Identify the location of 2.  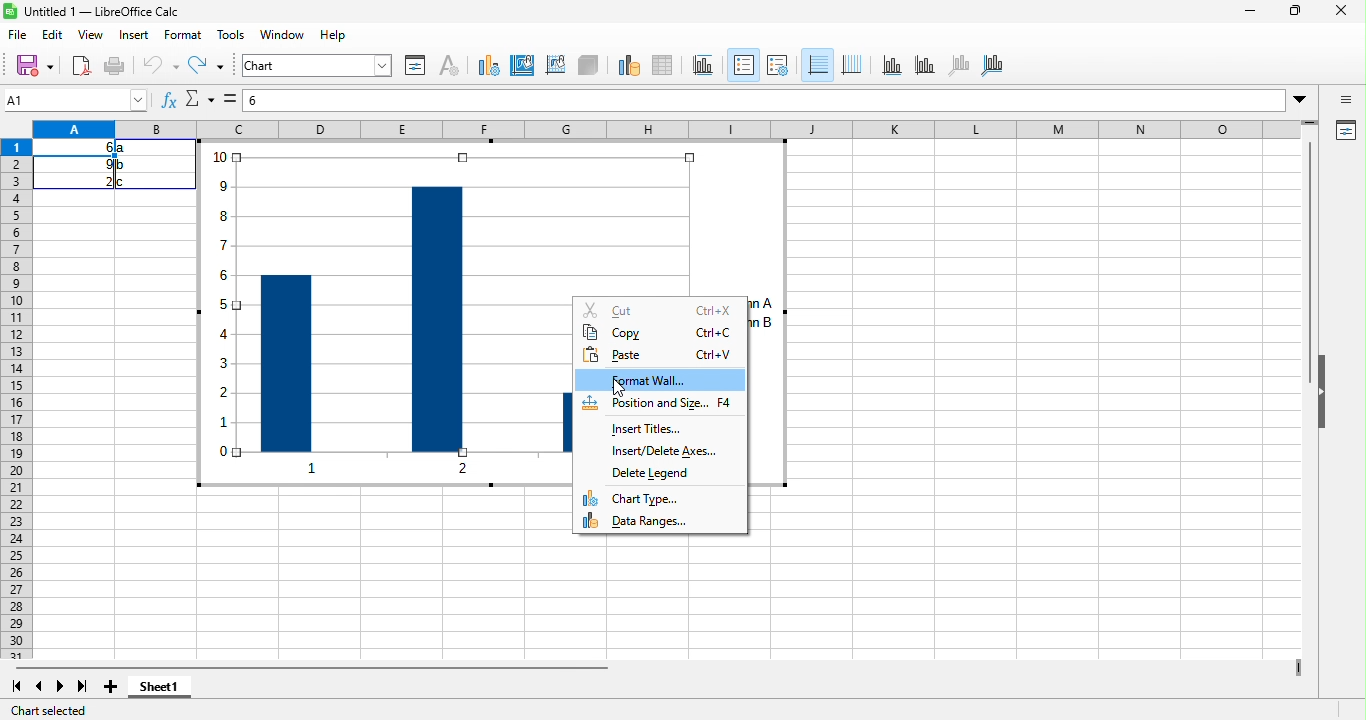
(98, 182).